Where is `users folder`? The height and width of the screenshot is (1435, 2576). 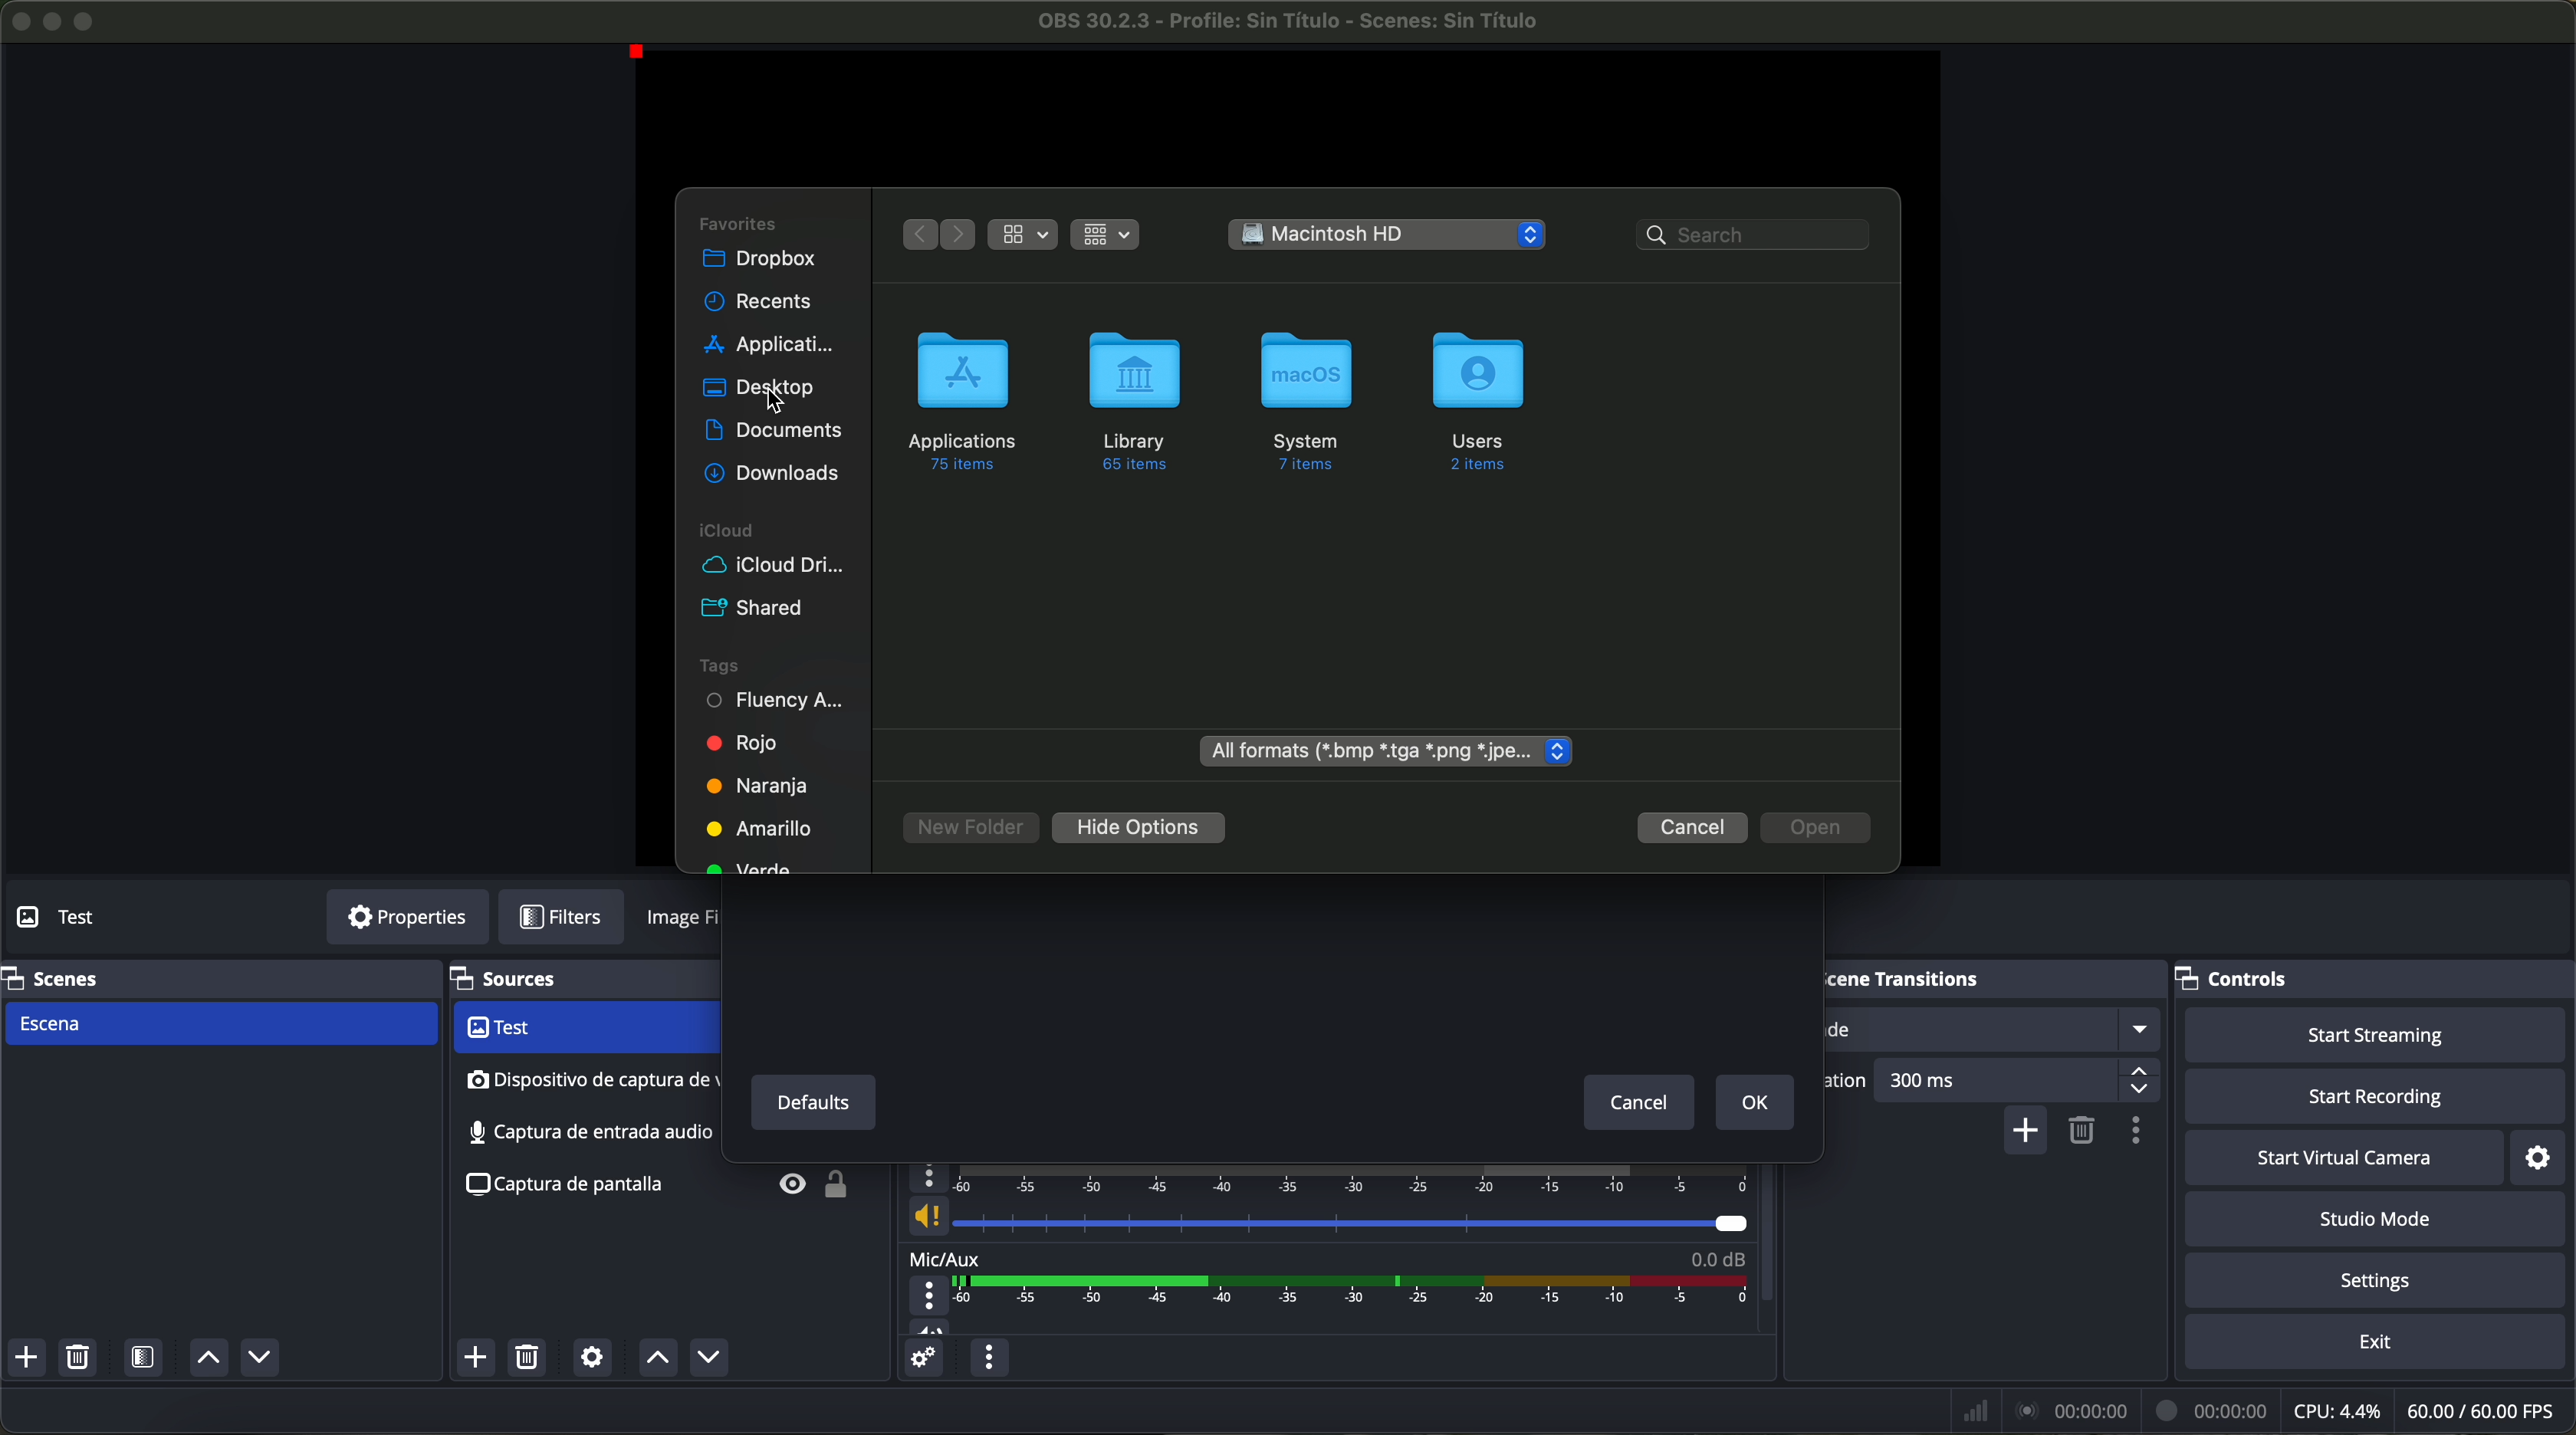
users folder is located at coordinates (1478, 404).